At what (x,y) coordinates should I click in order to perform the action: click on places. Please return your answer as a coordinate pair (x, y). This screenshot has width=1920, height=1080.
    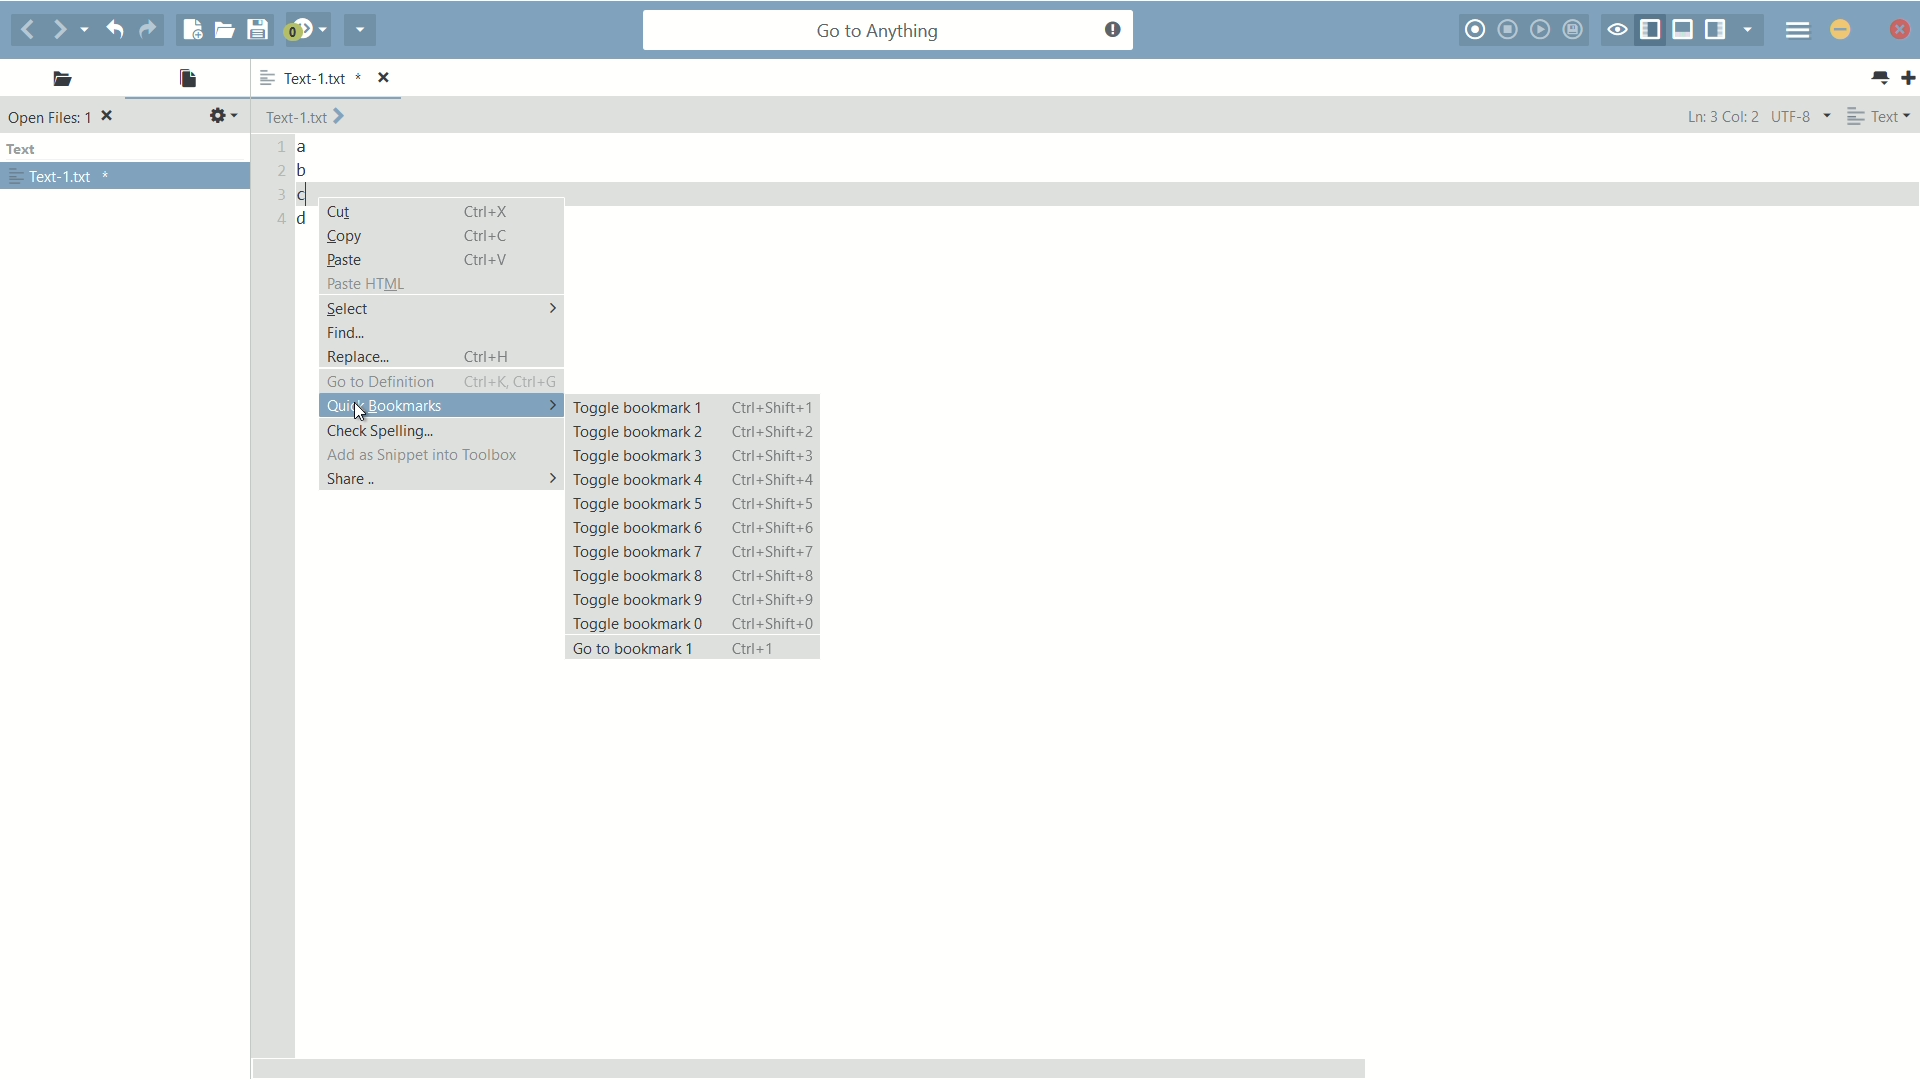
    Looking at the image, I should click on (57, 82).